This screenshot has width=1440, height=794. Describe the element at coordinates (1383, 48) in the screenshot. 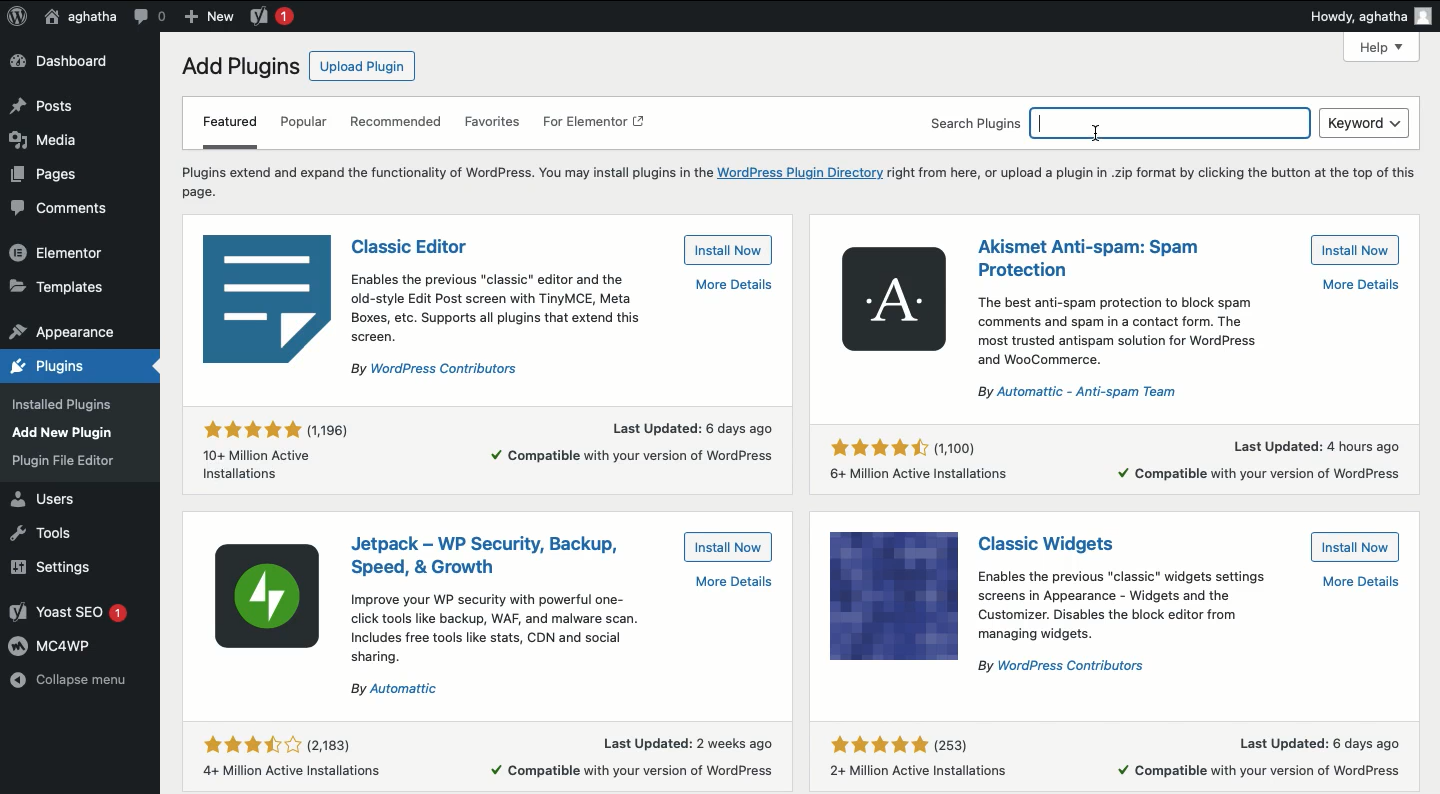

I see `Help` at that location.